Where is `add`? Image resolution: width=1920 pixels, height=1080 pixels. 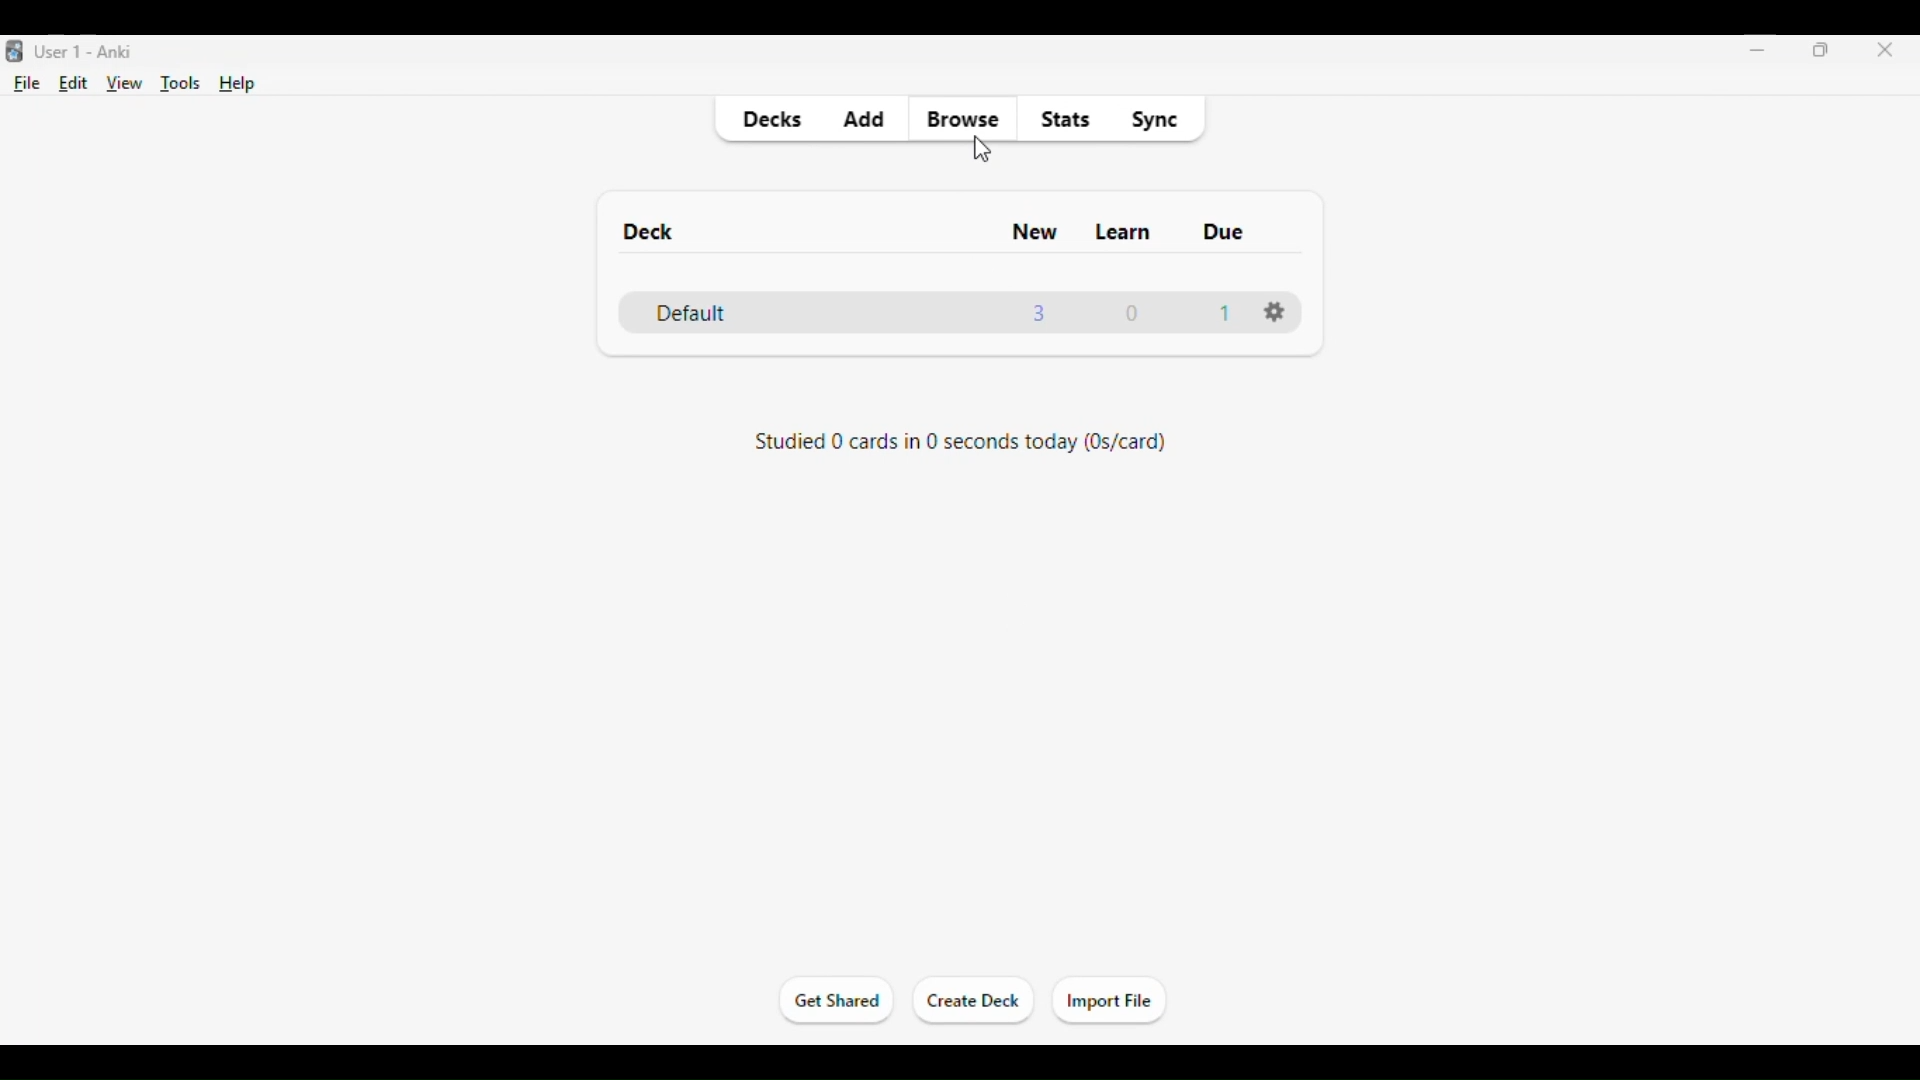
add is located at coordinates (863, 120).